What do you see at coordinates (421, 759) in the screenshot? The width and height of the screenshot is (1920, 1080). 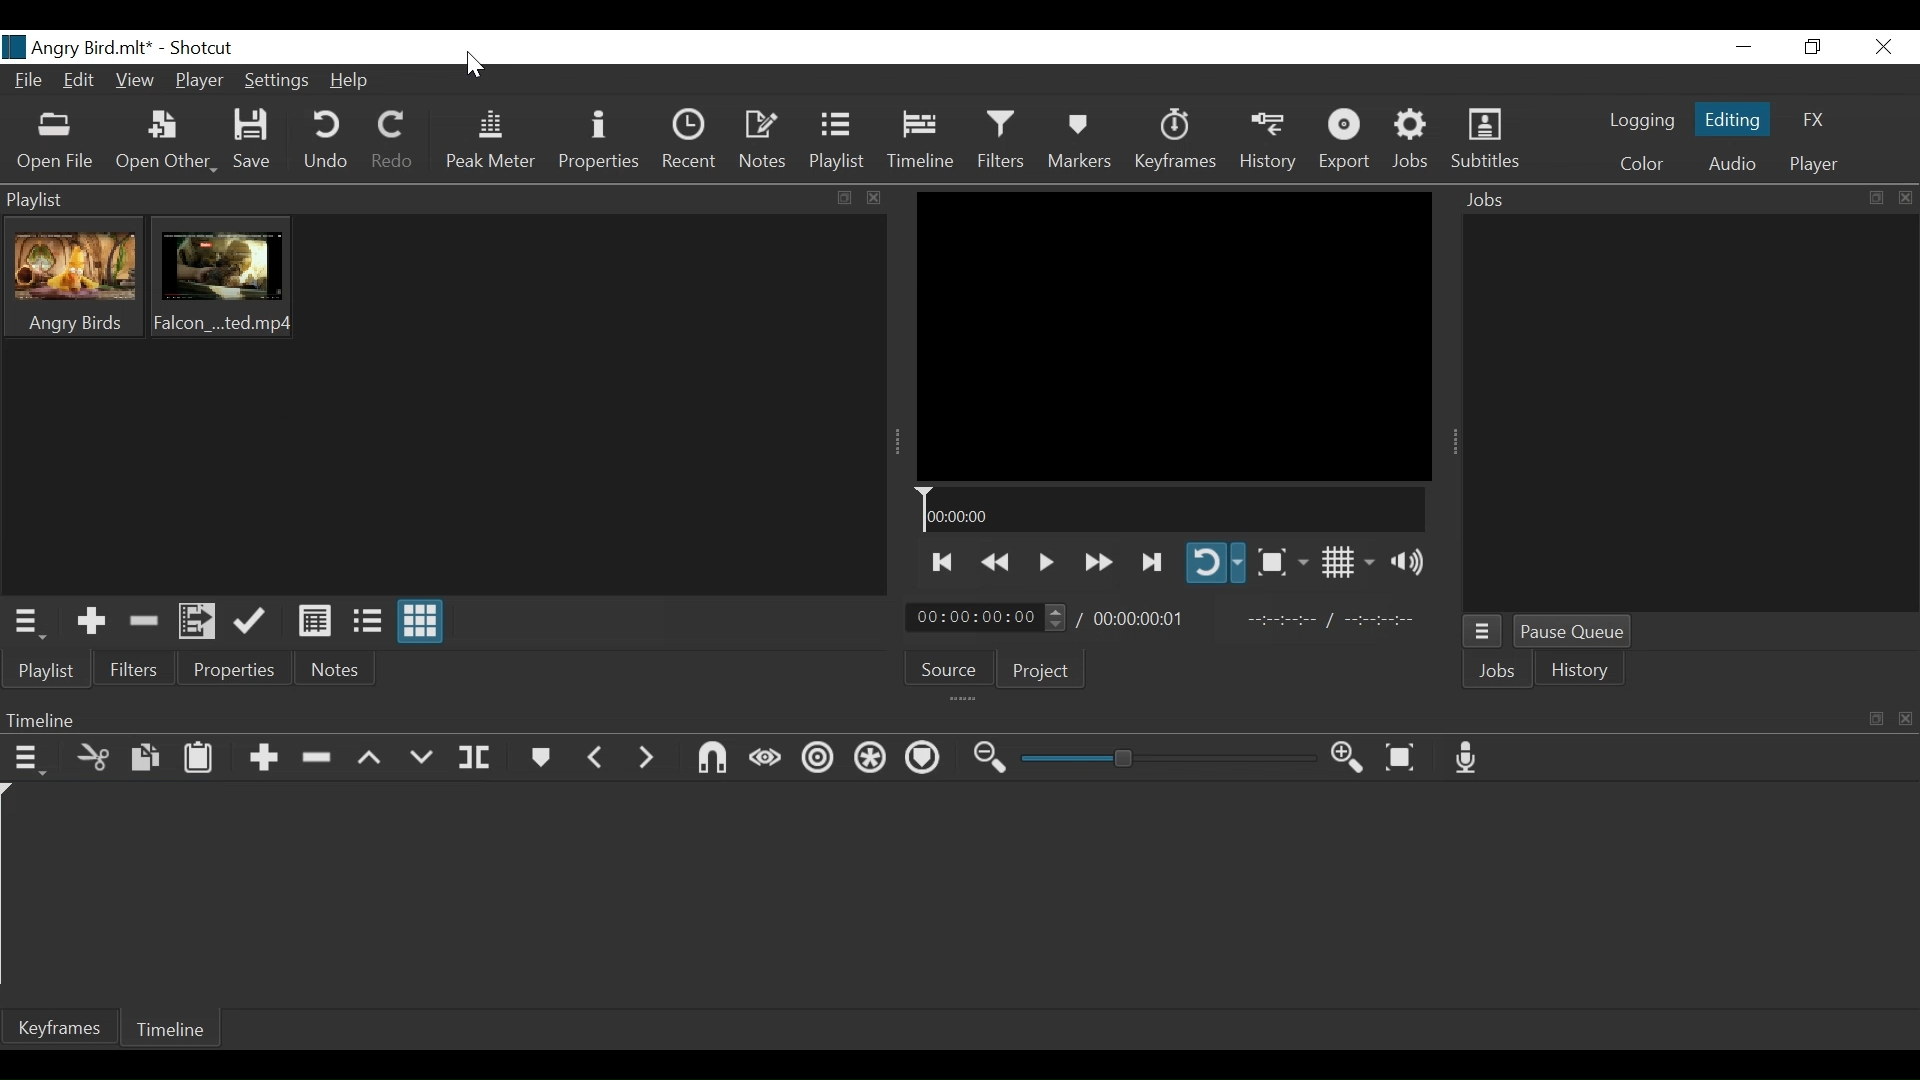 I see `Overwrite` at bounding box center [421, 759].